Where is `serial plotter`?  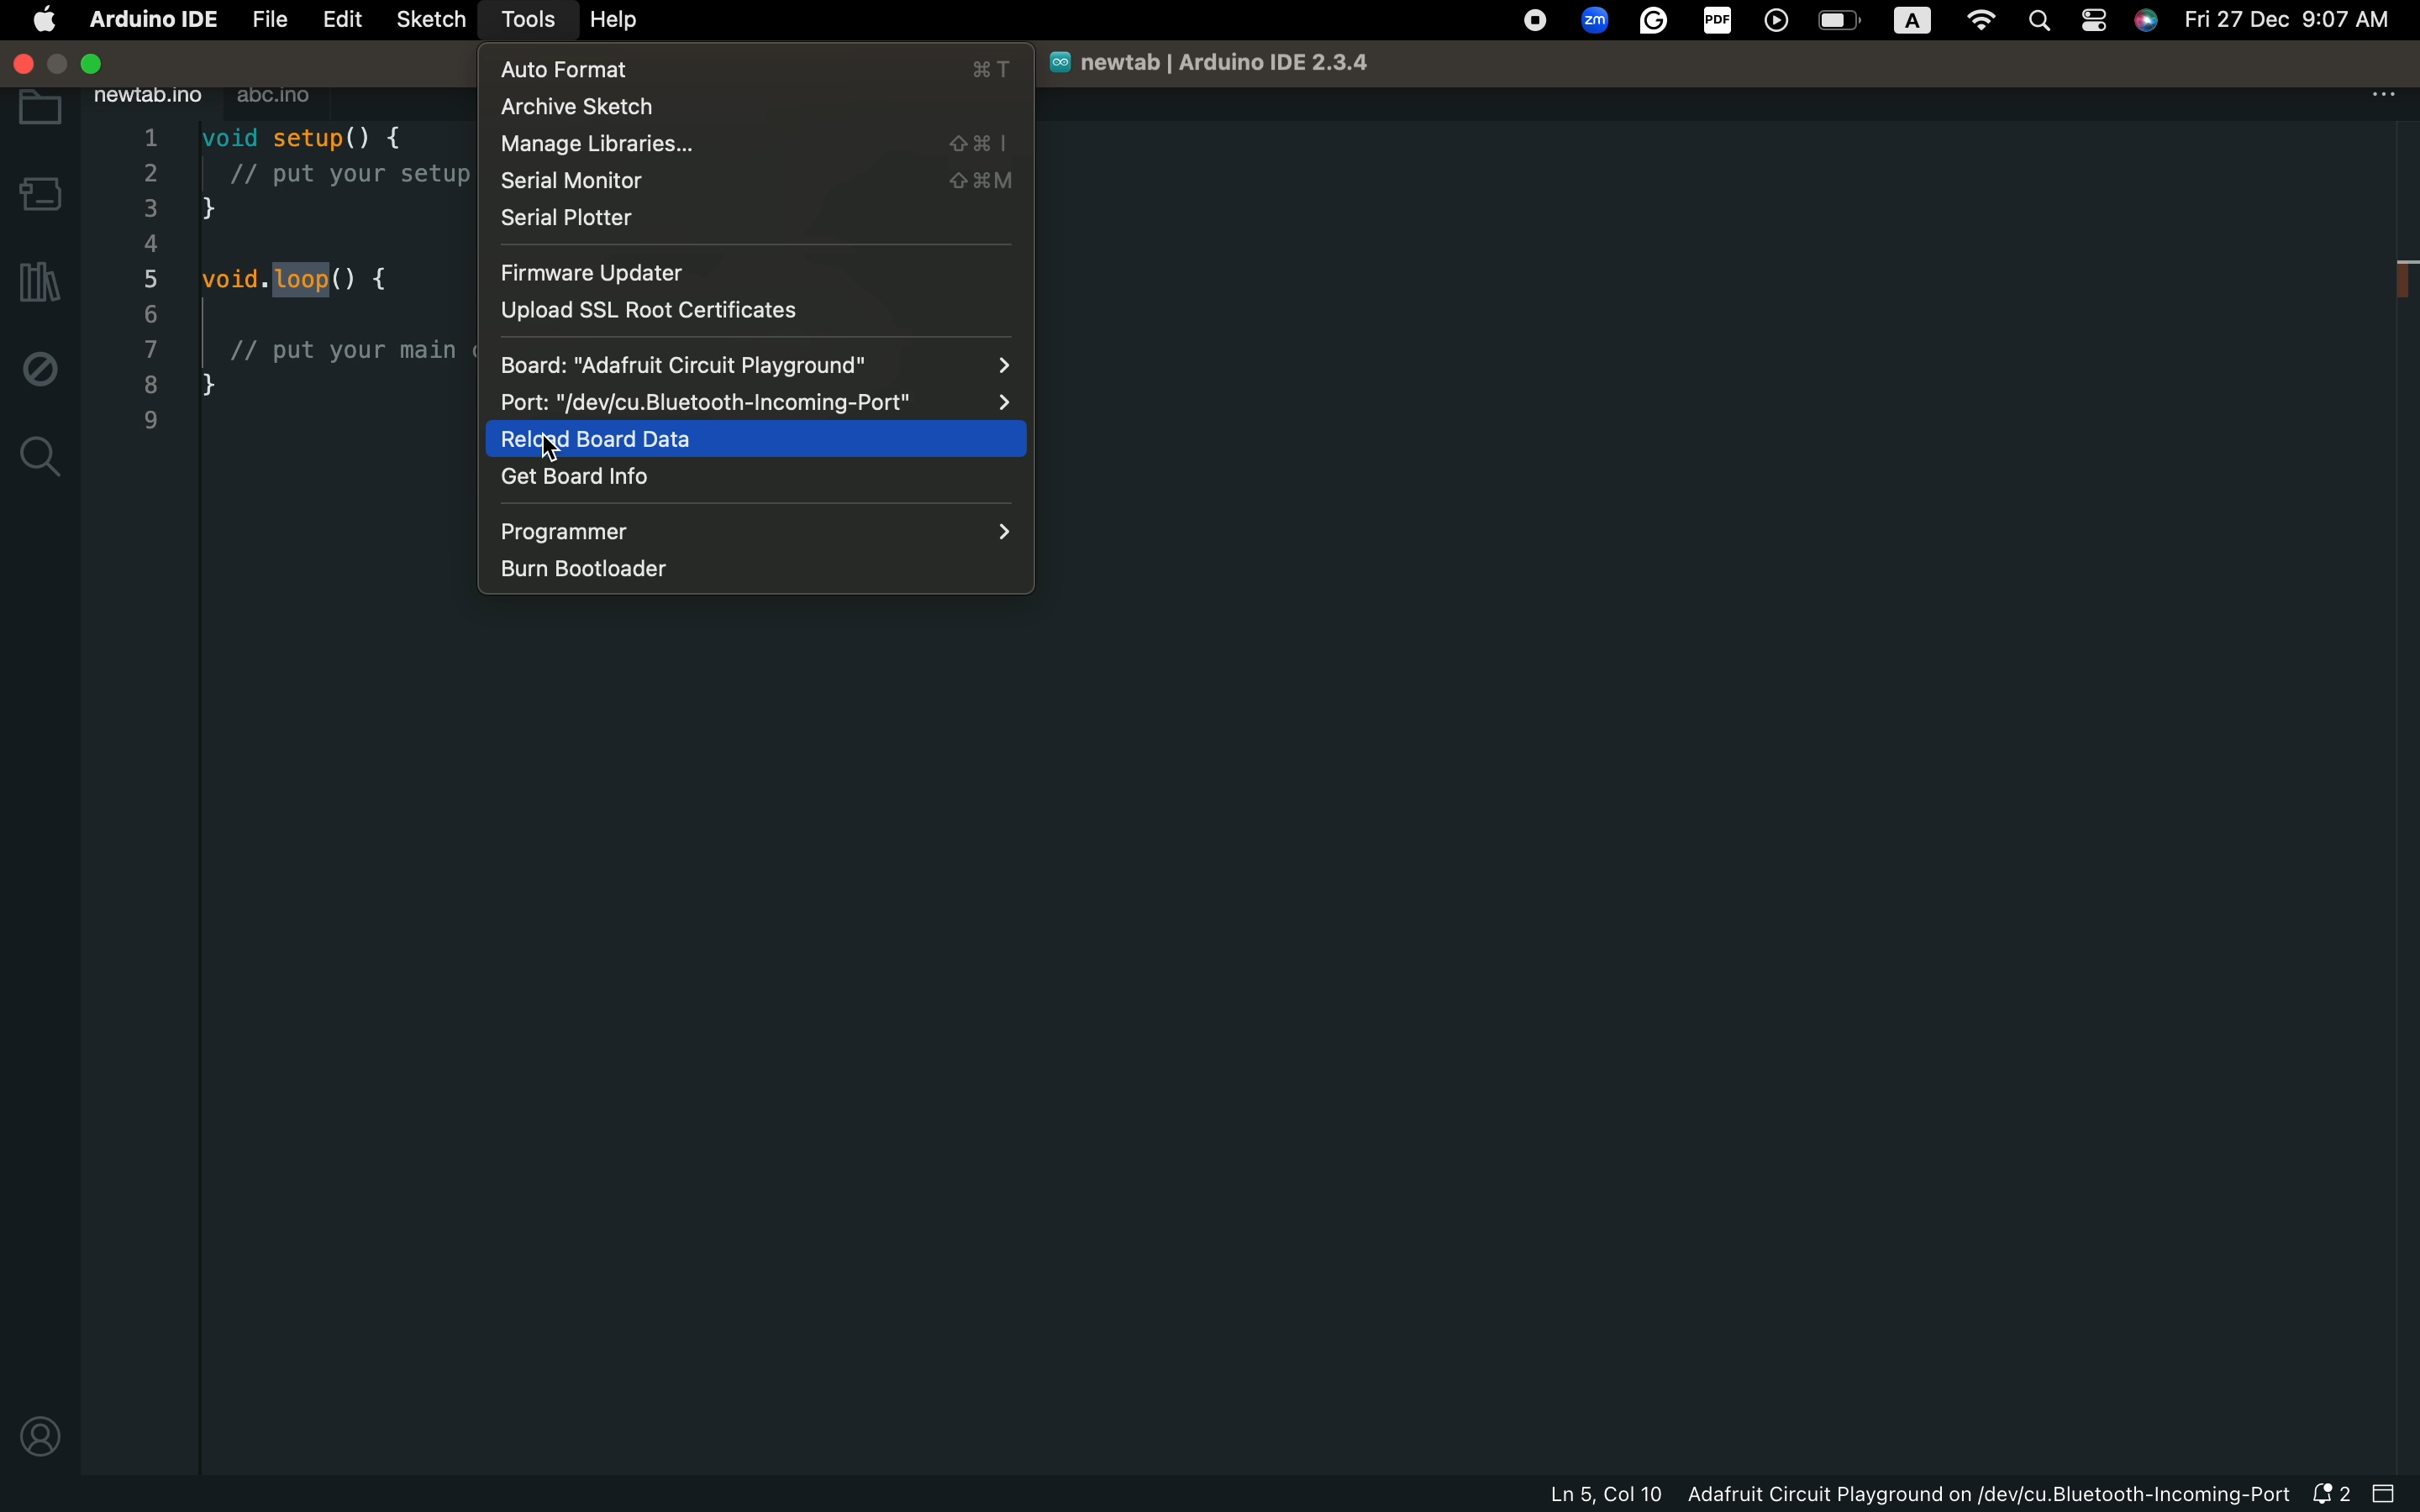 serial plotter is located at coordinates (763, 221).